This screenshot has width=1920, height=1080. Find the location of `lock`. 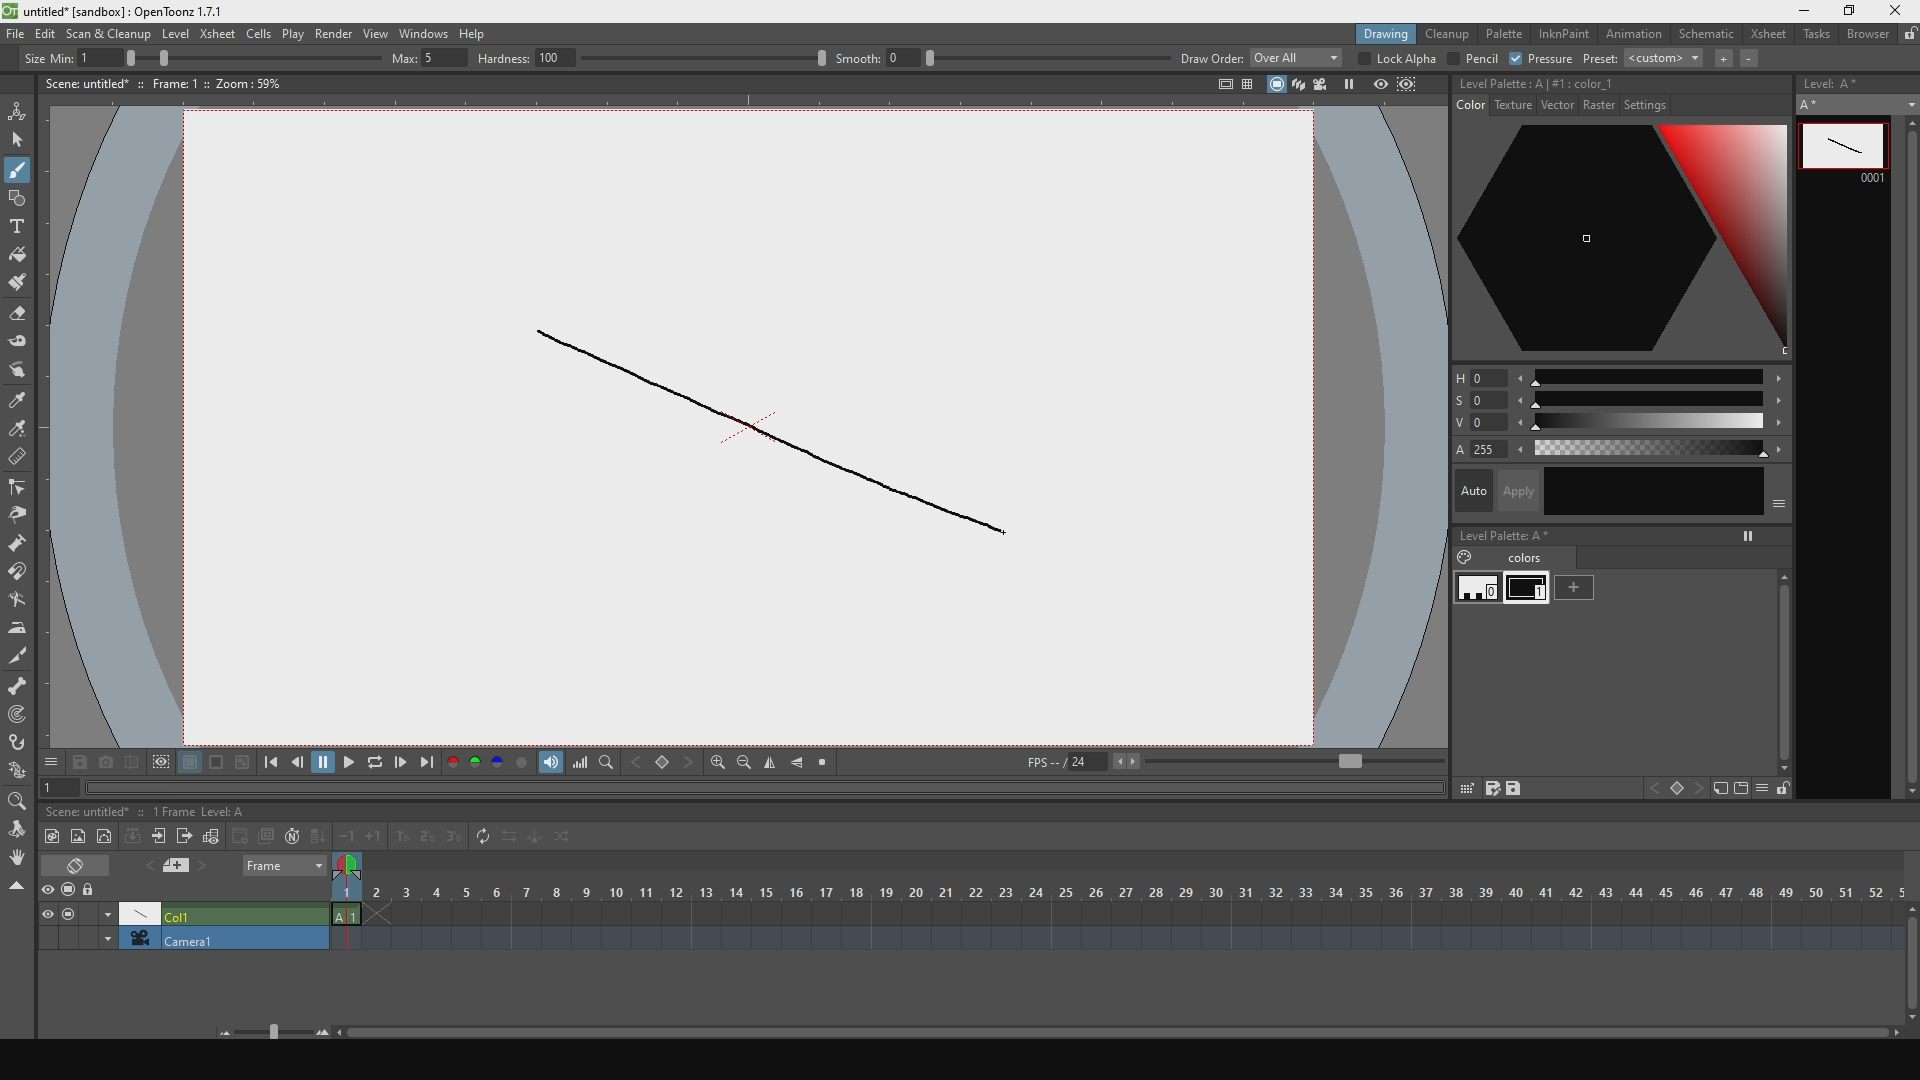

lock is located at coordinates (1908, 35).